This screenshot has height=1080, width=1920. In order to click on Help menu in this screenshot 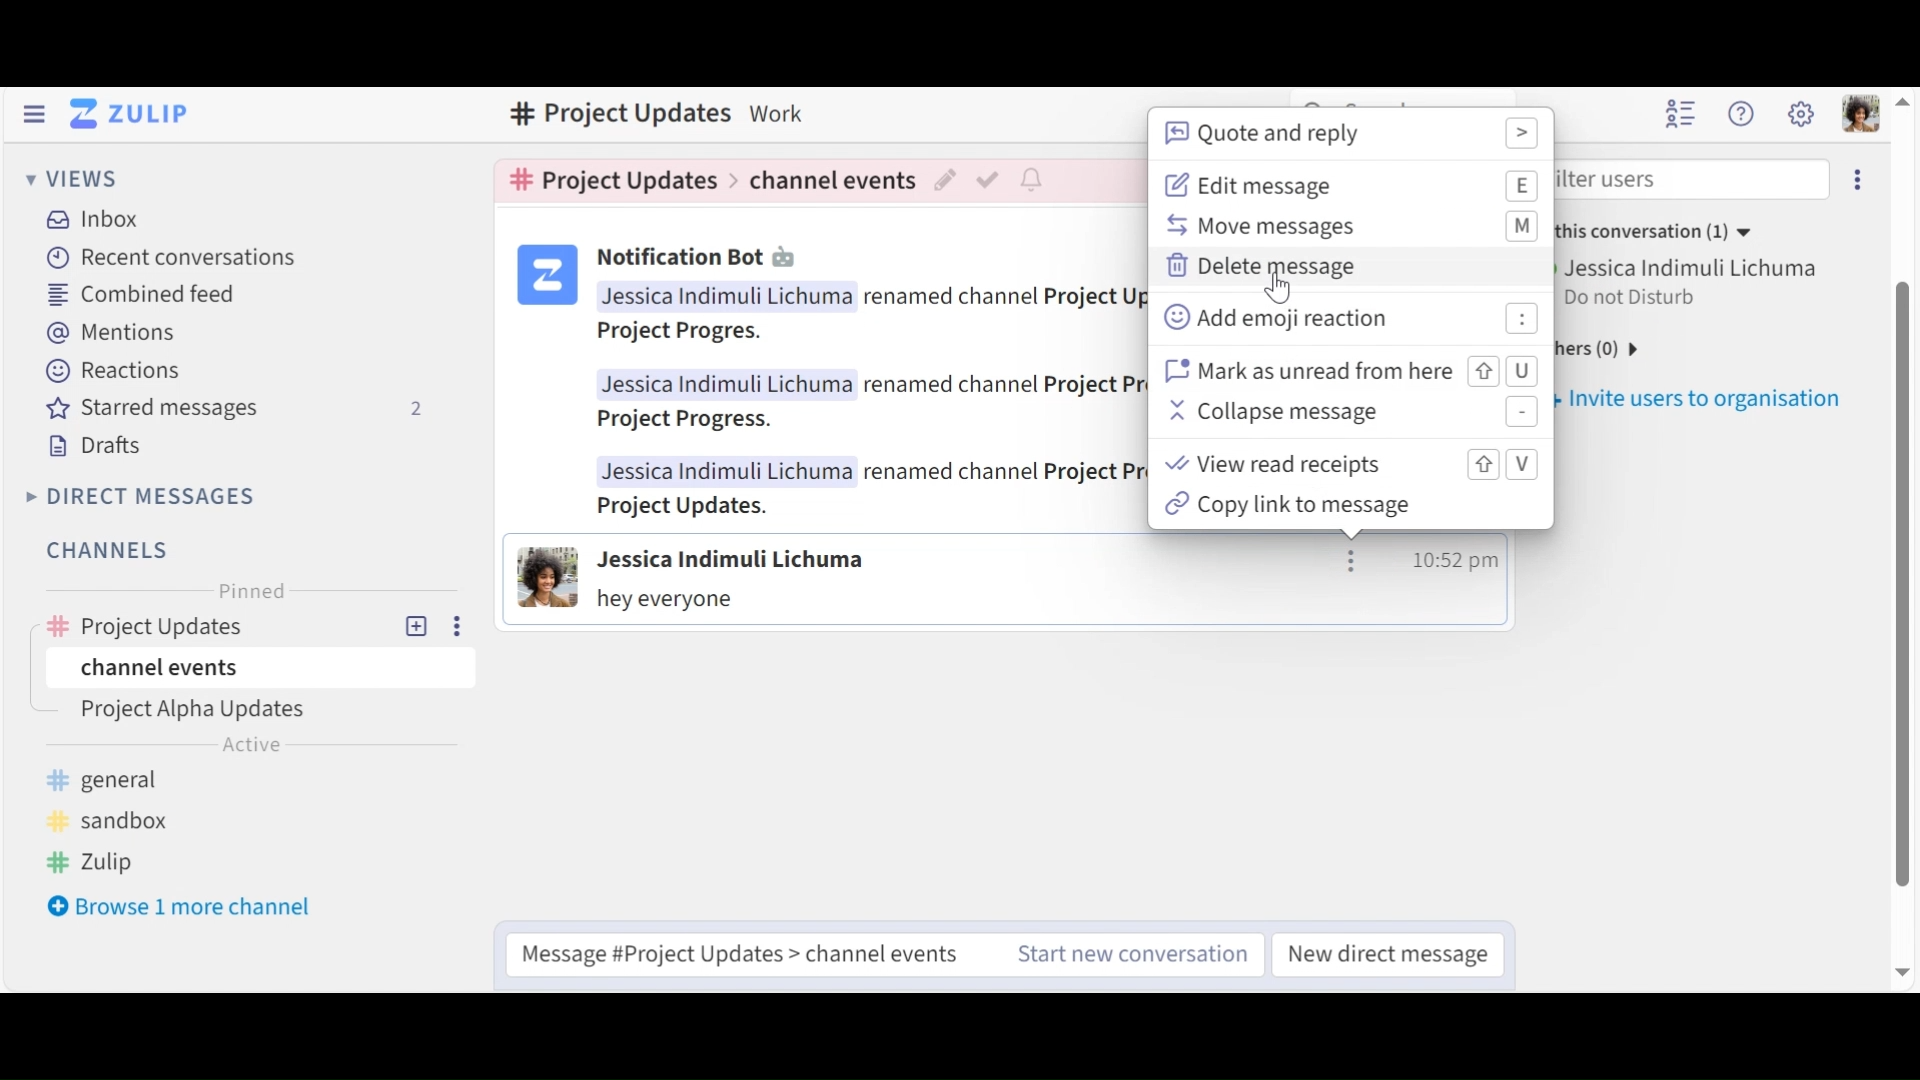, I will do `click(1744, 116)`.